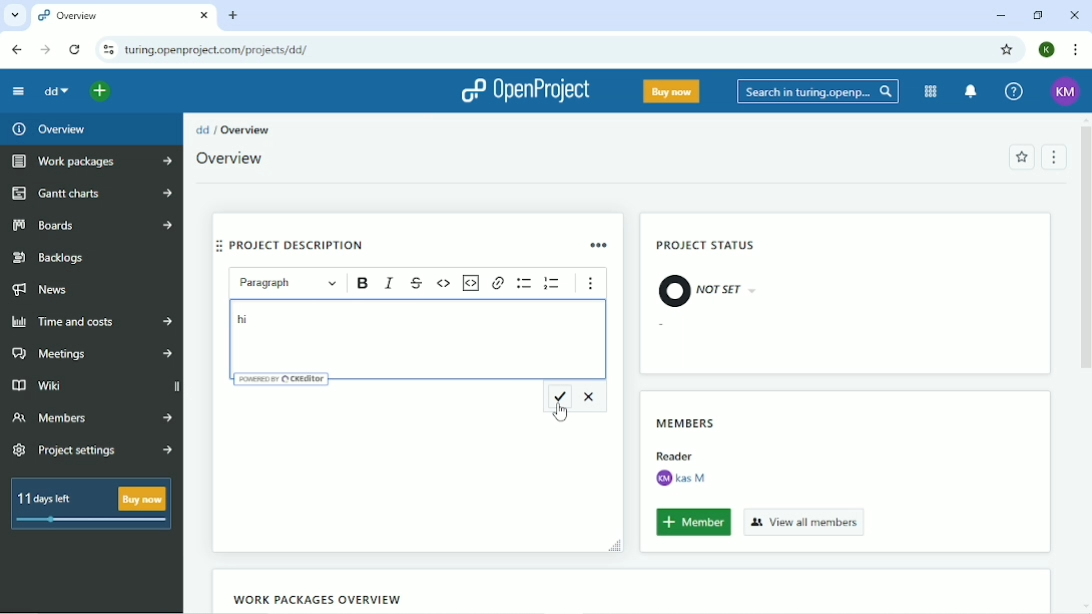 This screenshot has height=614, width=1092. Describe the element at coordinates (601, 244) in the screenshot. I see `More options` at that location.